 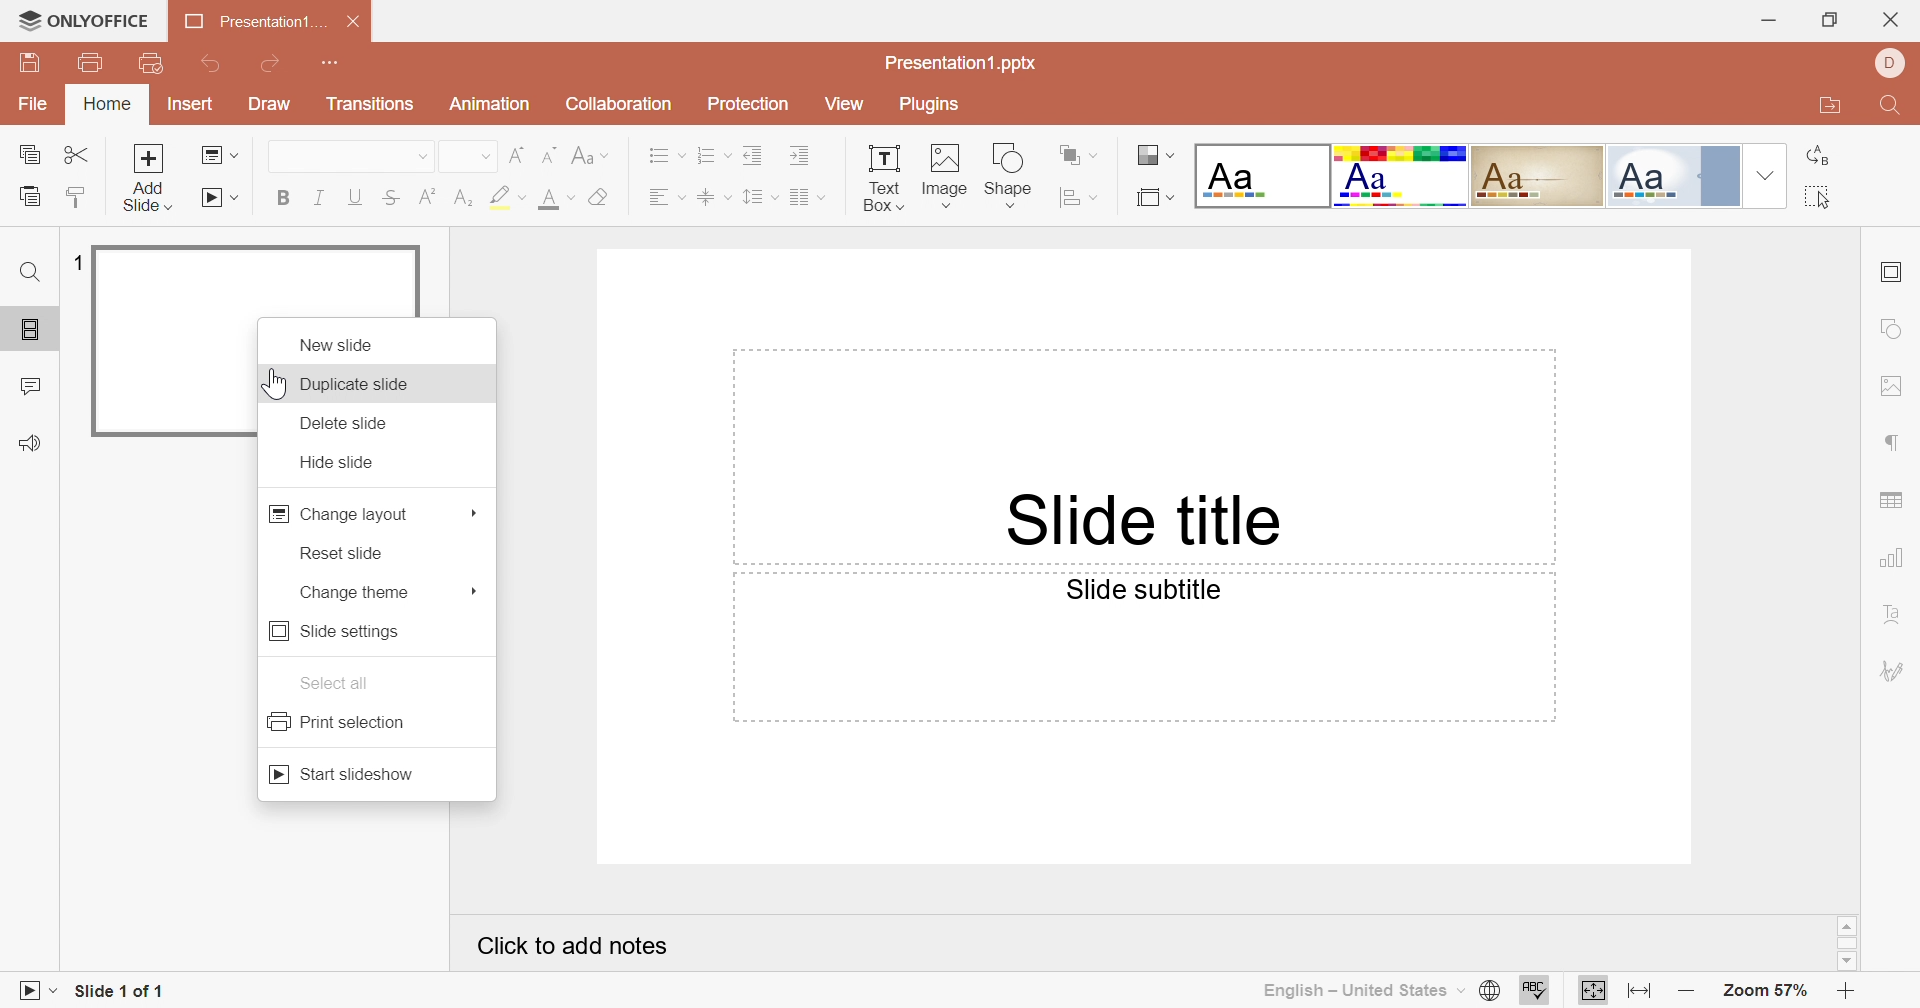 I want to click on Change color theme, so click(x=1159, y=152).